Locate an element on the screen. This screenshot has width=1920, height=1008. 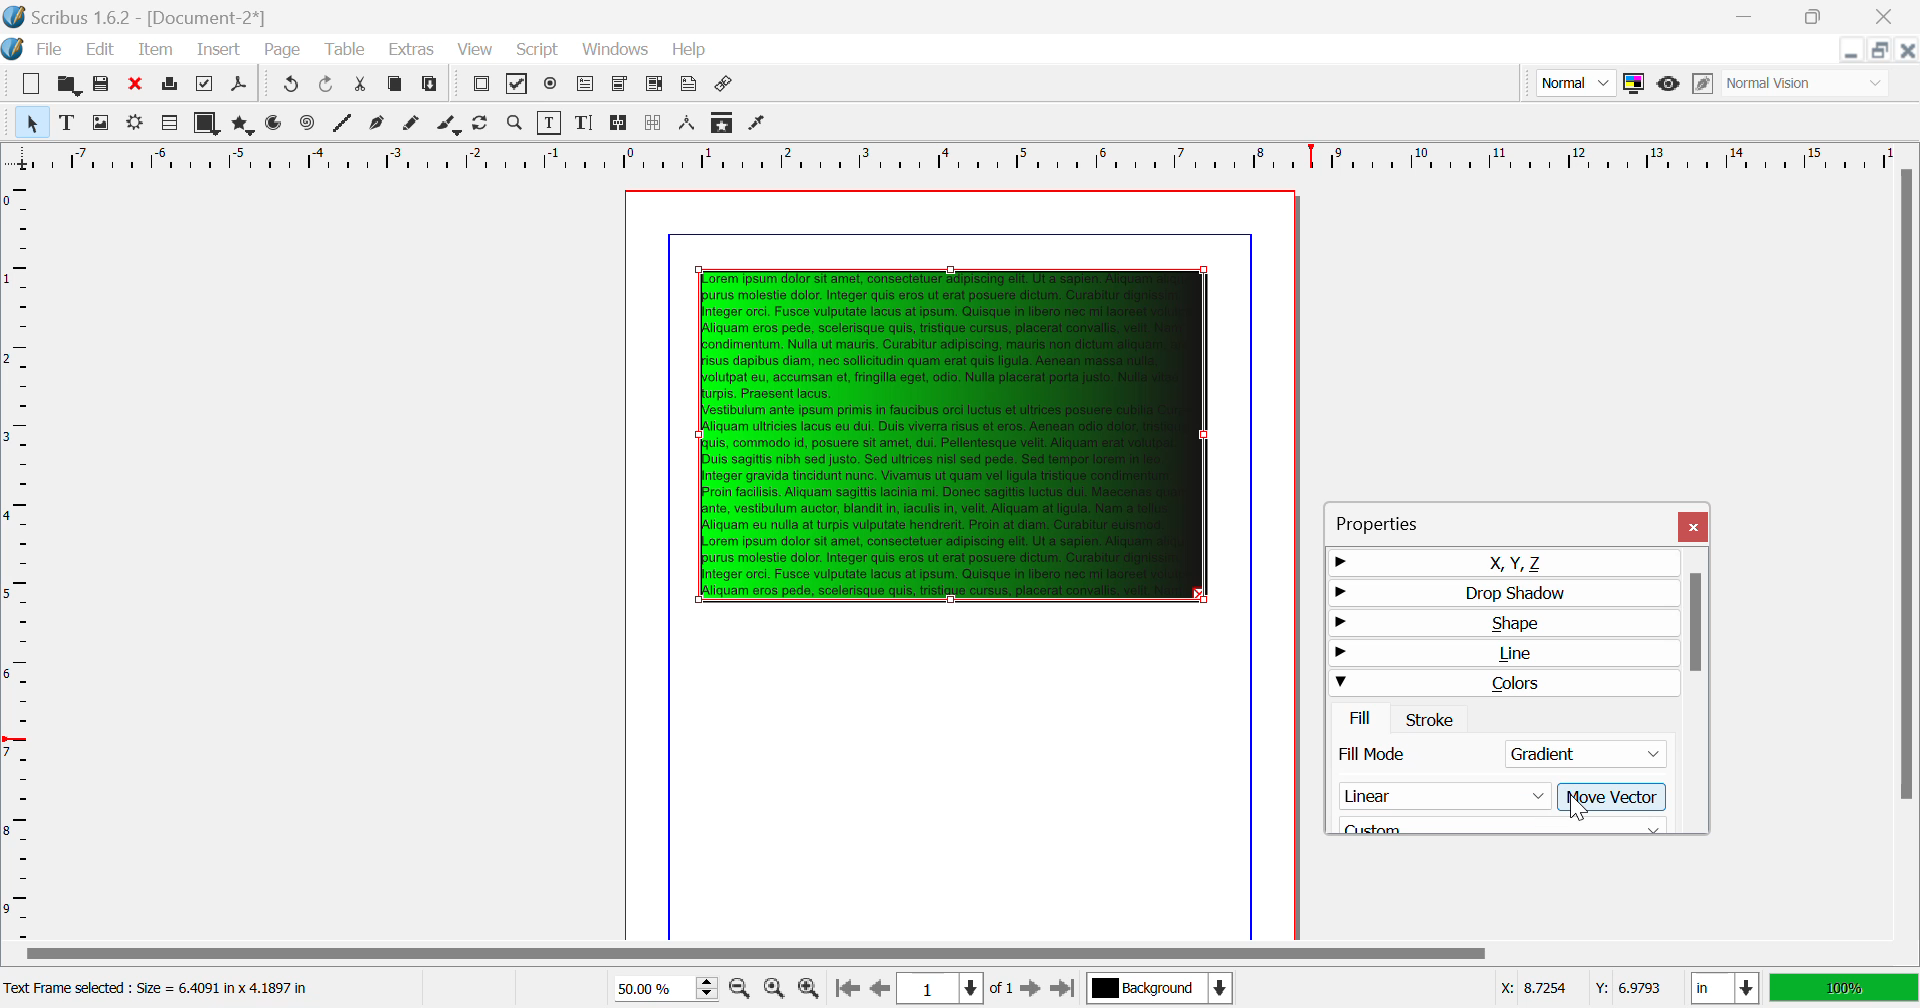
Eyedropper is located at coordinates (758, 125).